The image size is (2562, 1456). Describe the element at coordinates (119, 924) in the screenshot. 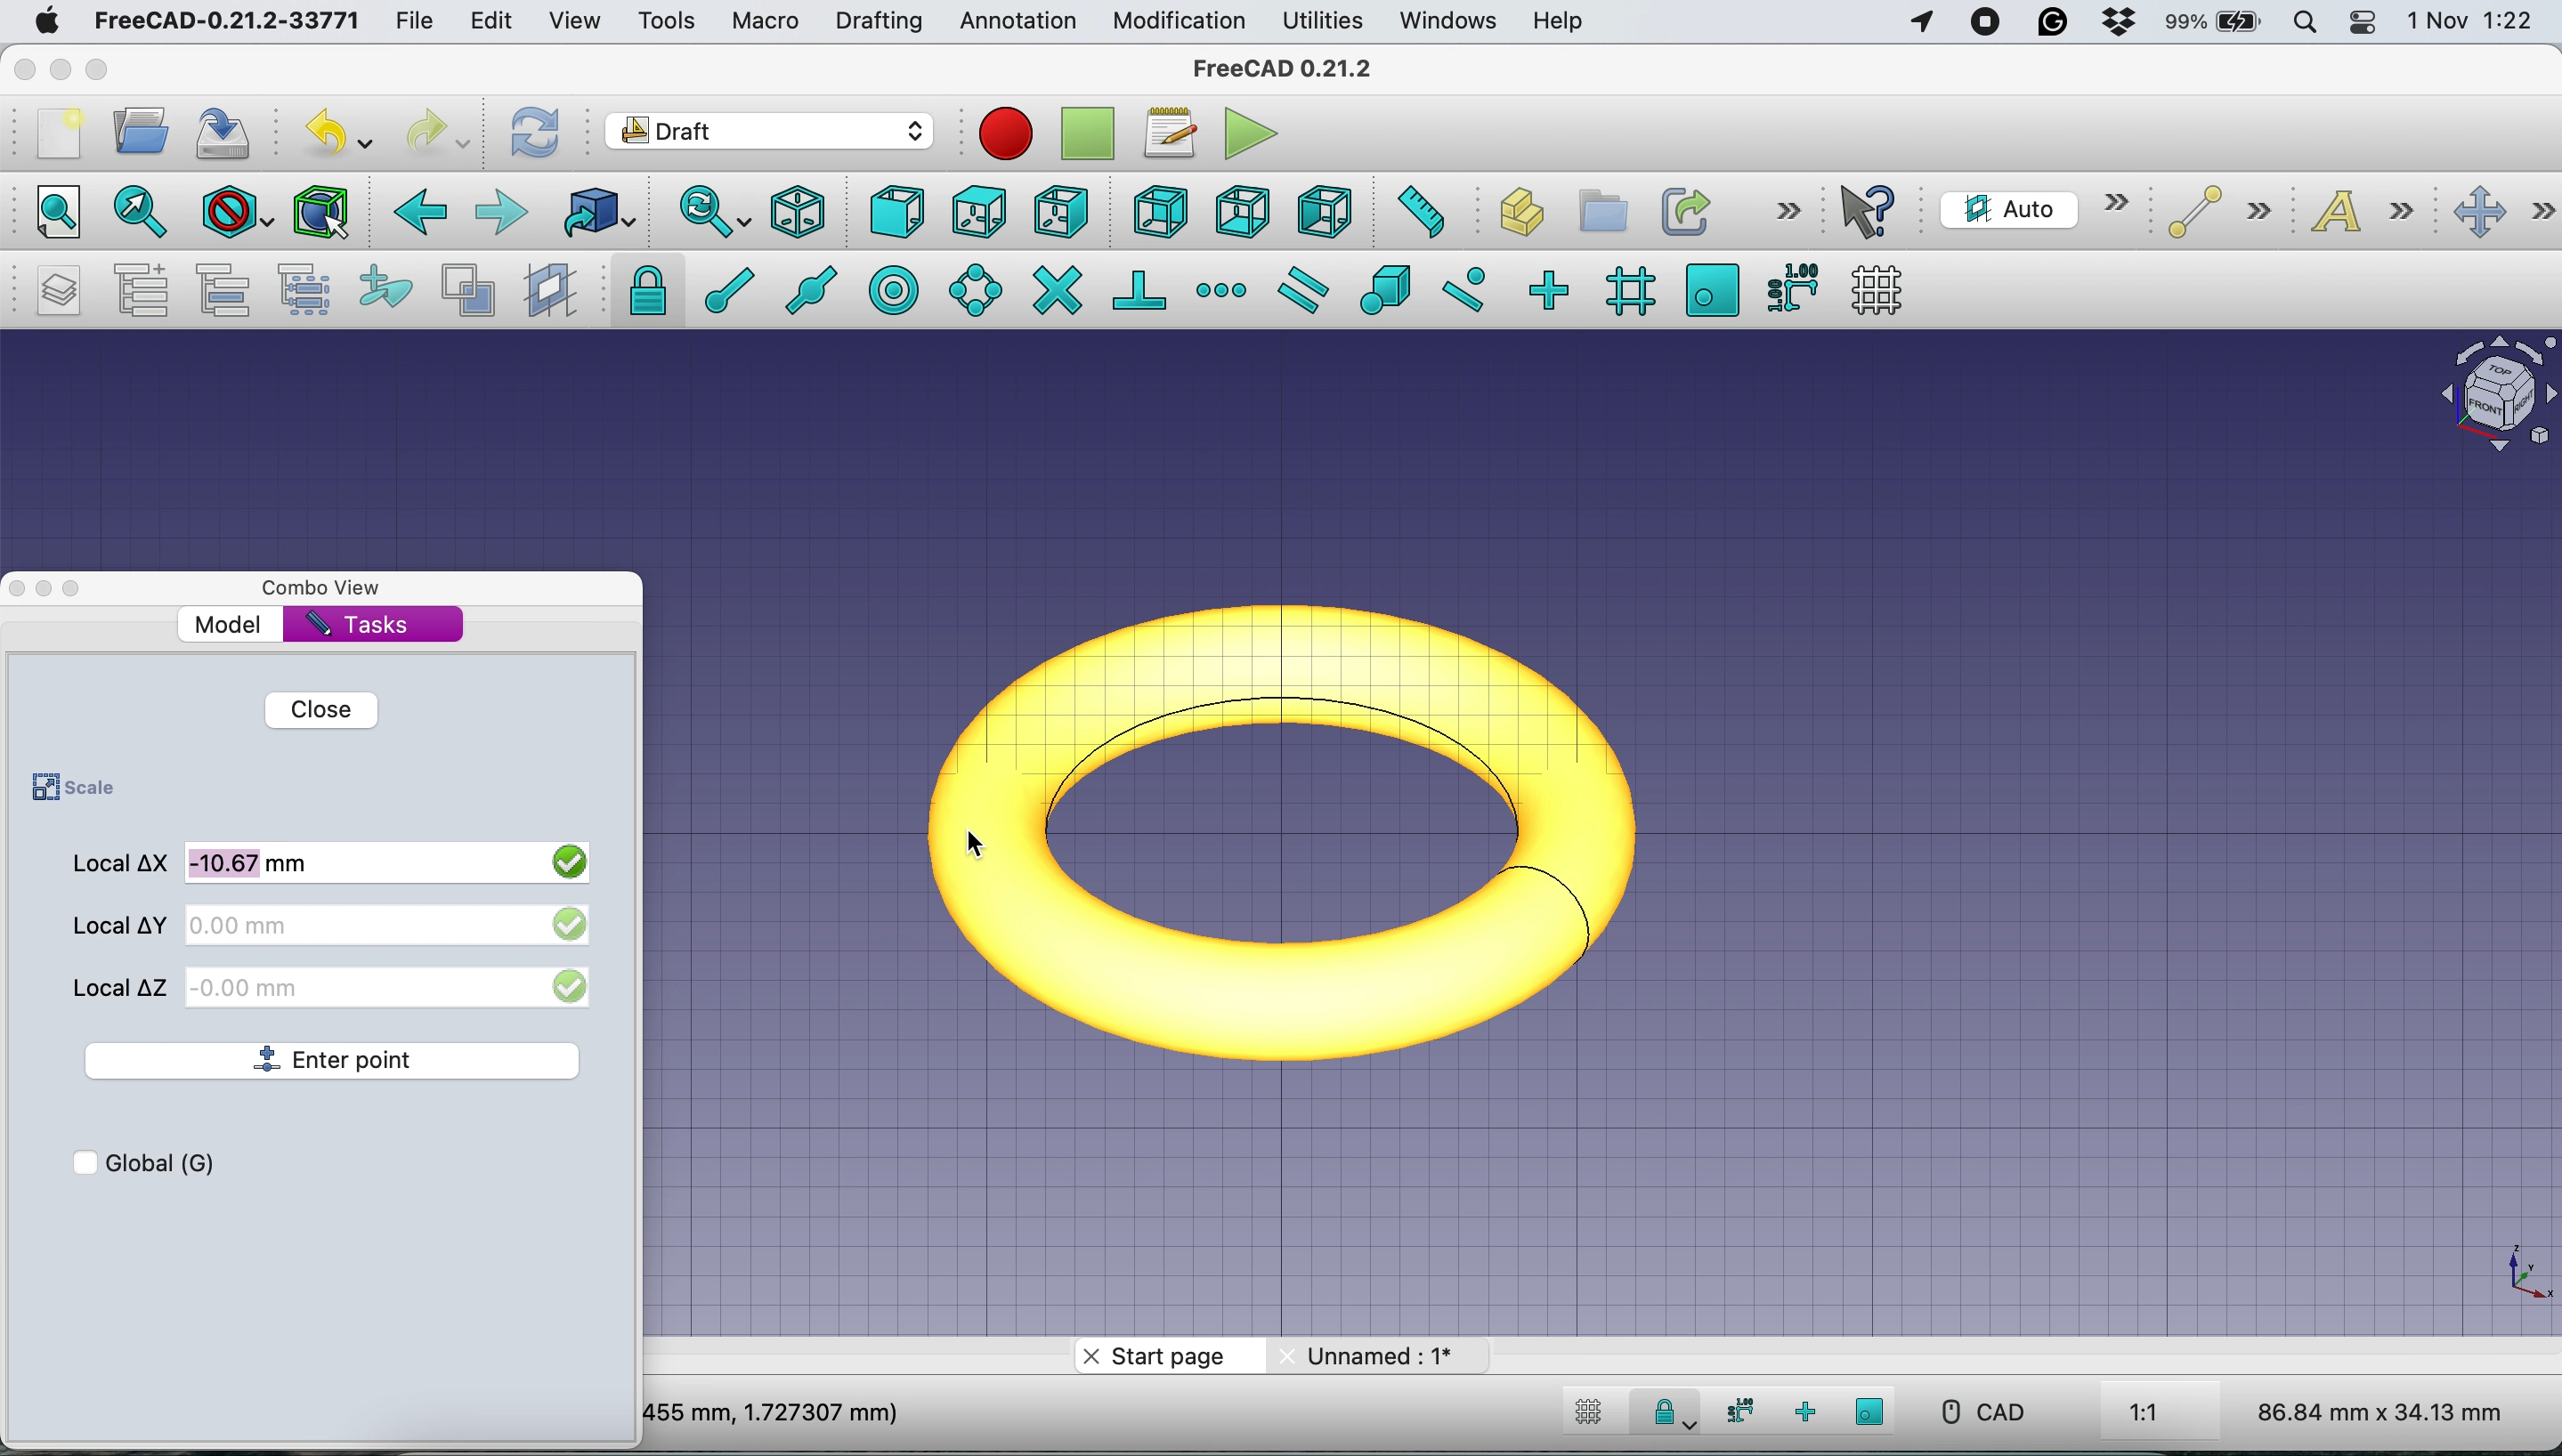

I see `local ΔY` at that location.